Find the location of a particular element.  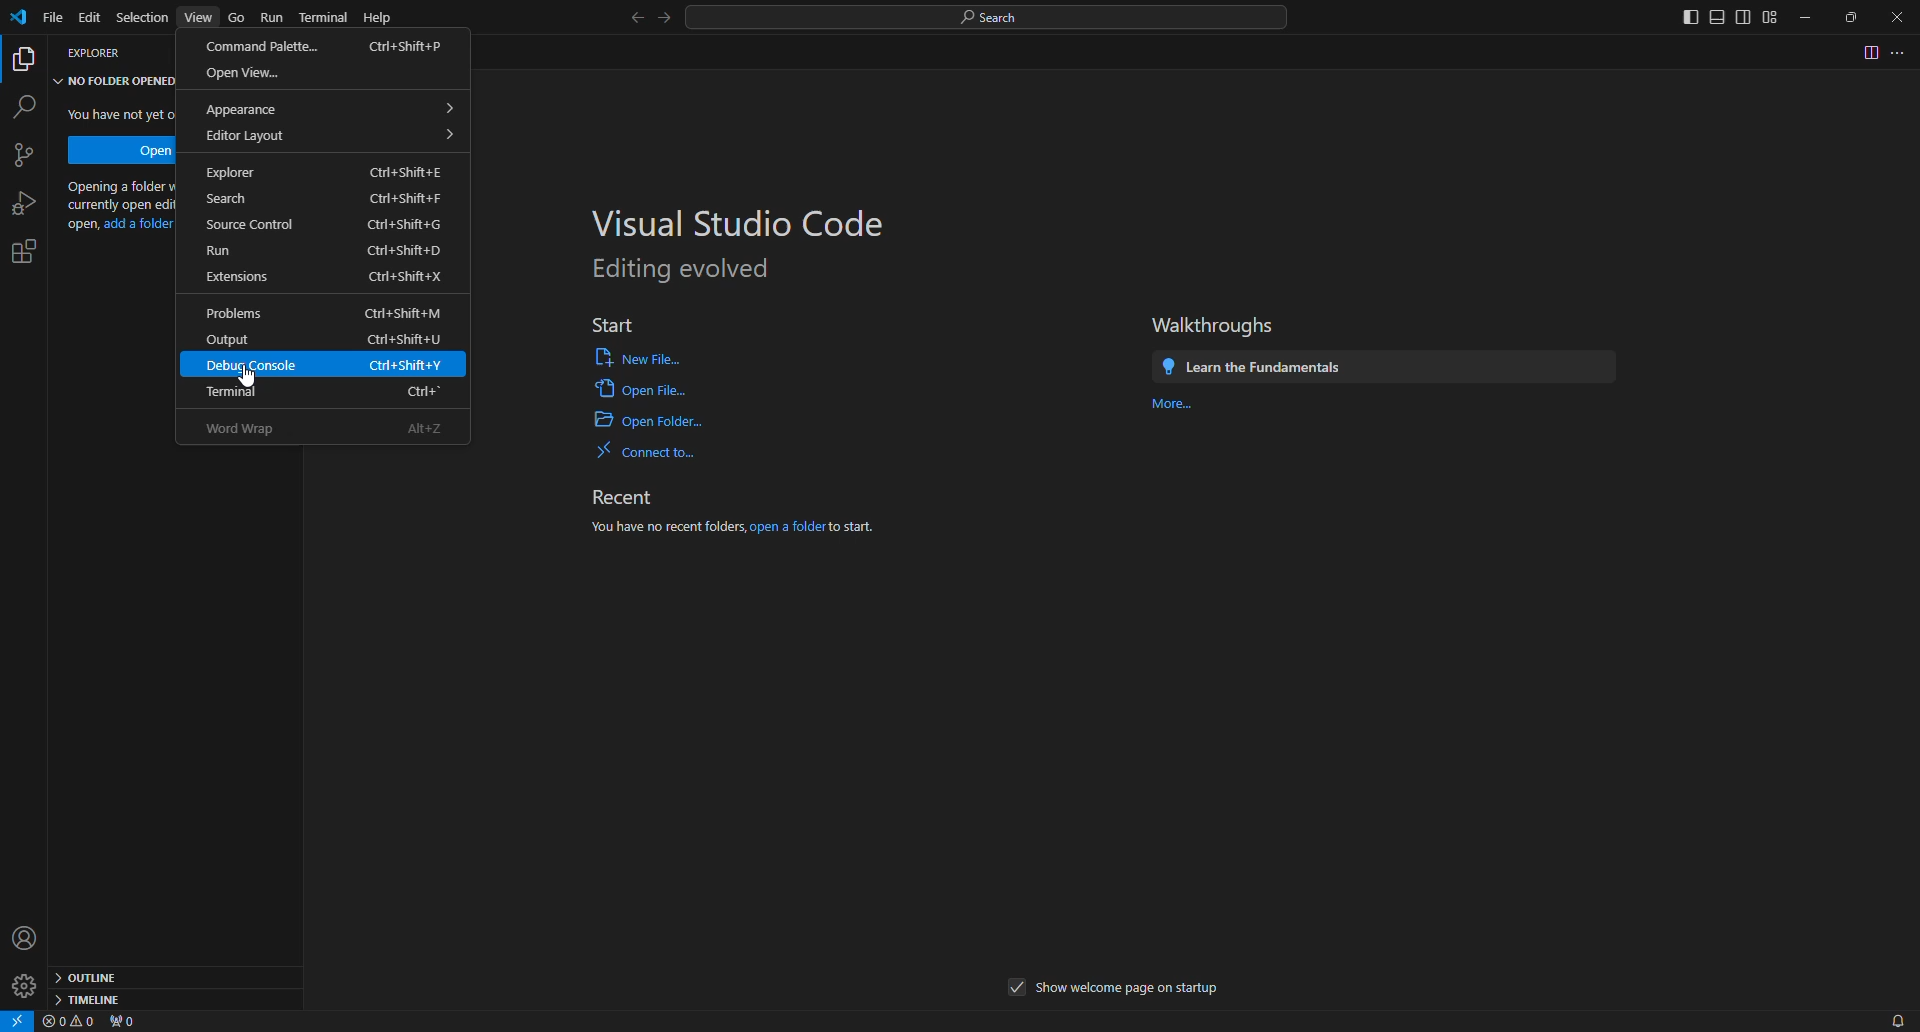

cursor is located at coordinates (261, 380).